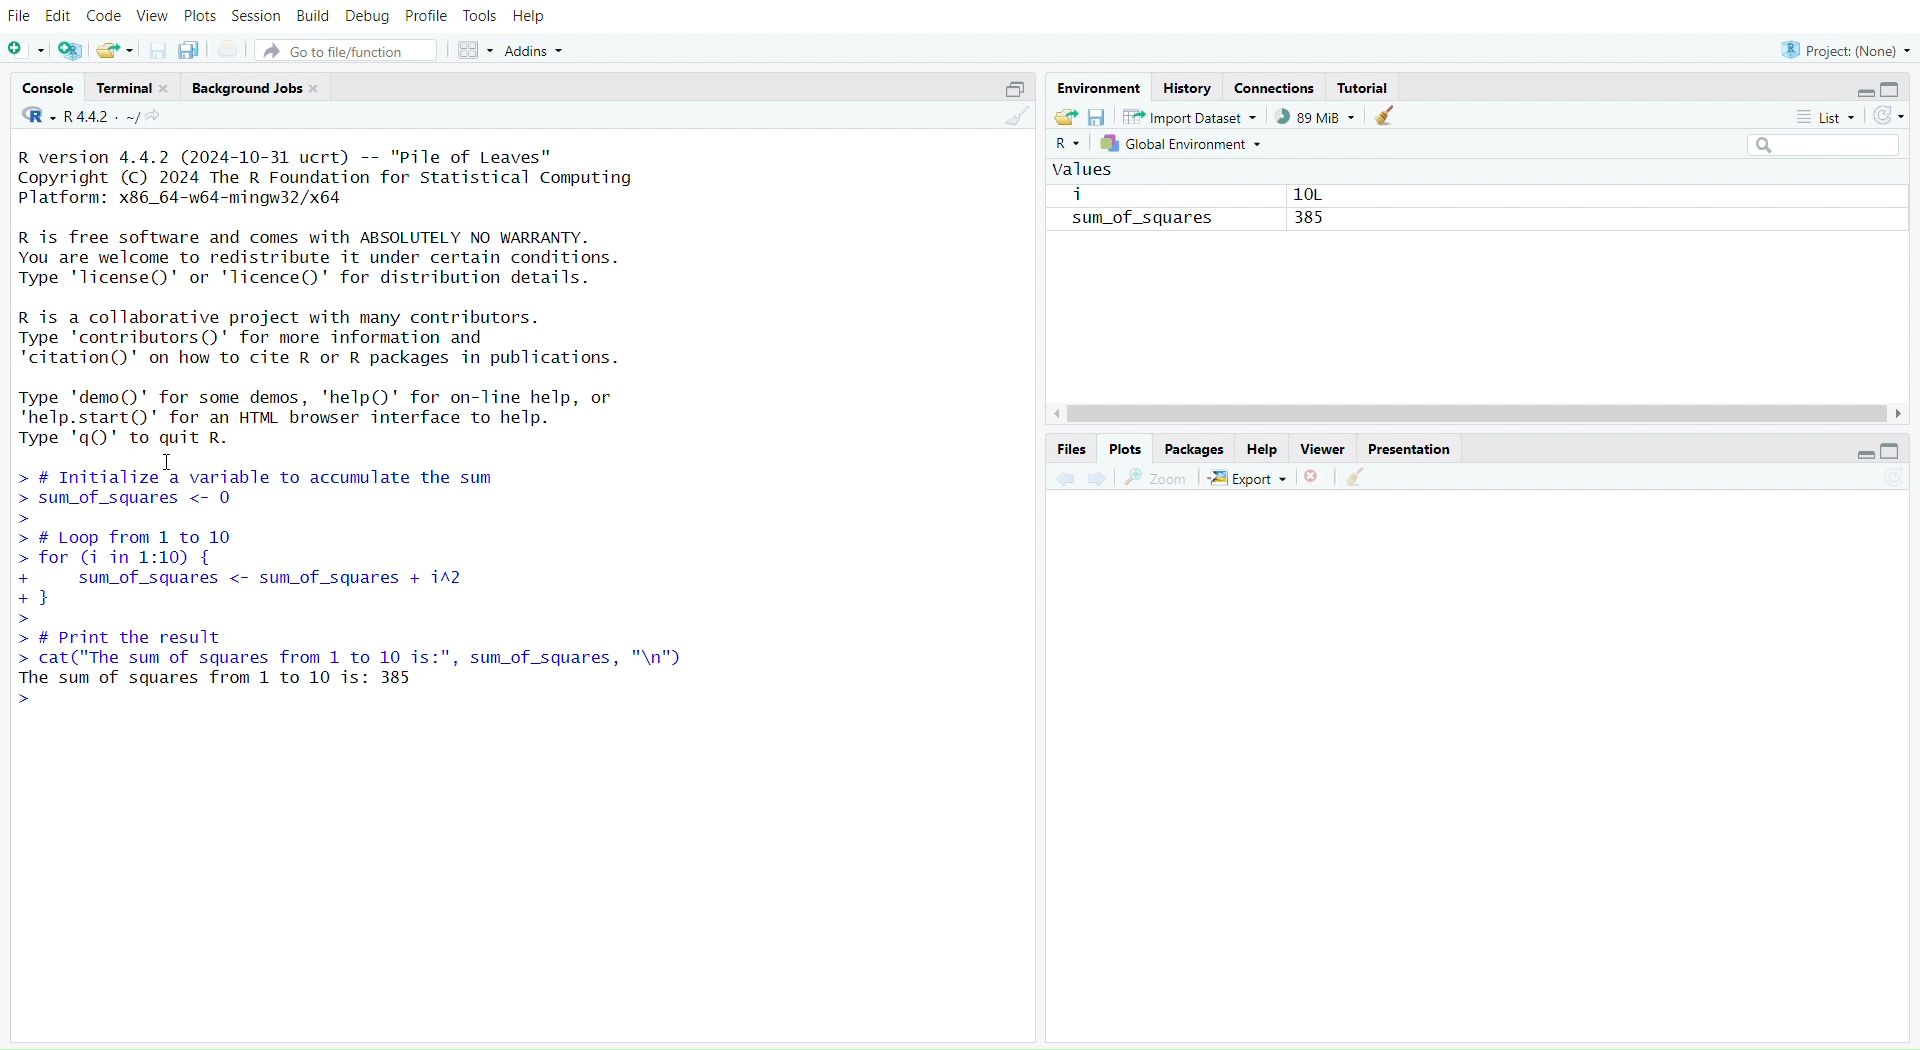  What do you see at coordinates (1066, 146) in the screenshot?
I see `R` at bounding box center [1066, 146].